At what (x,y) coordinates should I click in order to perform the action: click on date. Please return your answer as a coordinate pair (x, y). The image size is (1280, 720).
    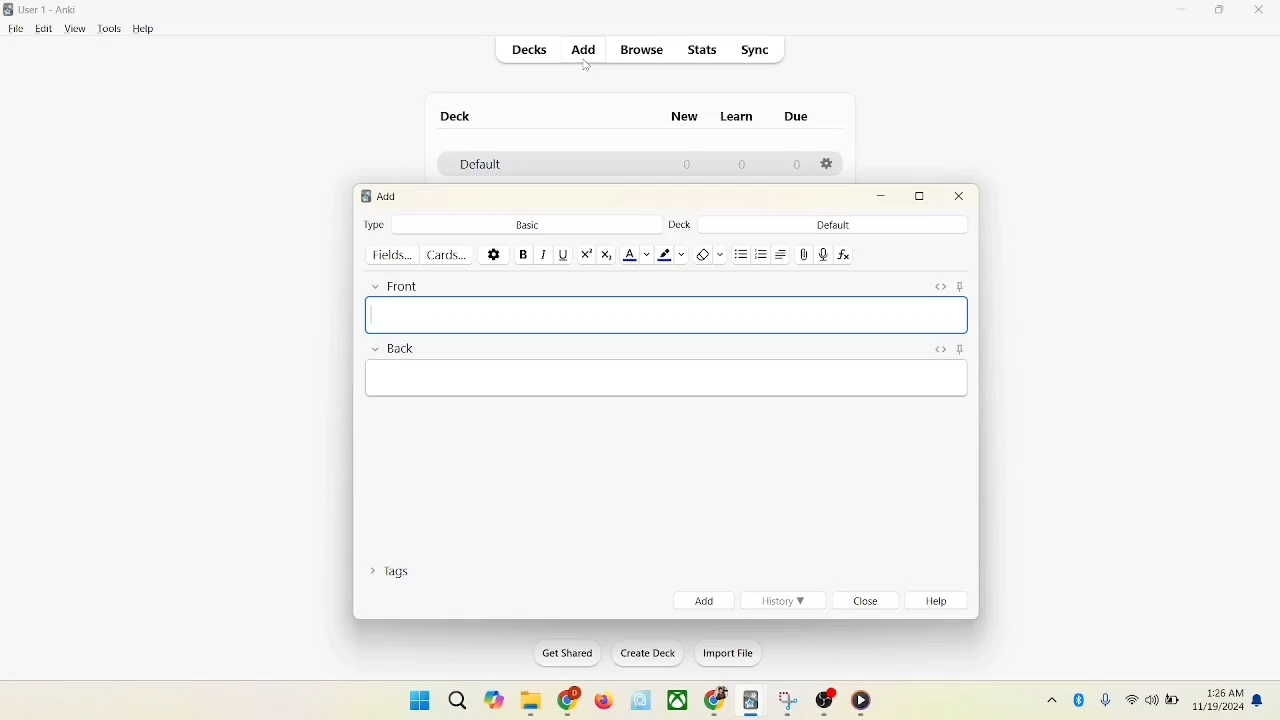
    Looking at the image, I should click on (1220, 708).